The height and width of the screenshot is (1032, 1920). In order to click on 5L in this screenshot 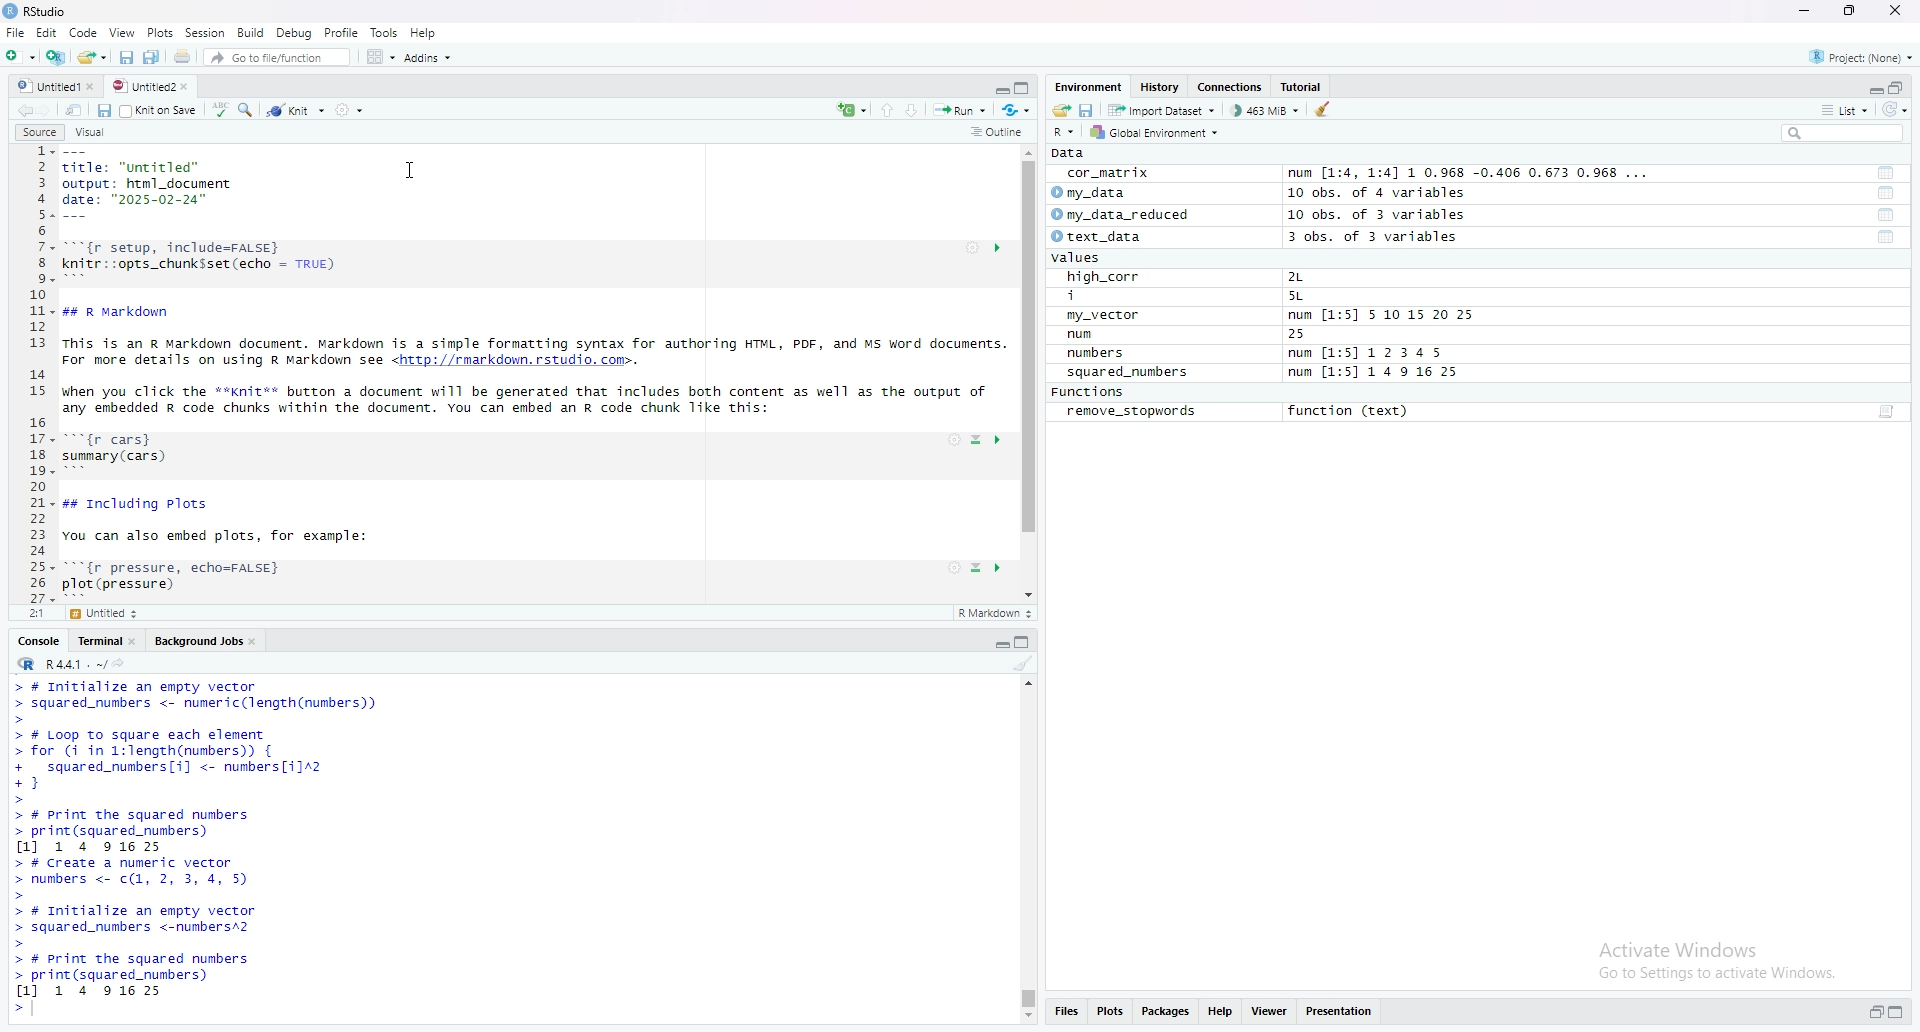, I will do `click(1316, 295)`.